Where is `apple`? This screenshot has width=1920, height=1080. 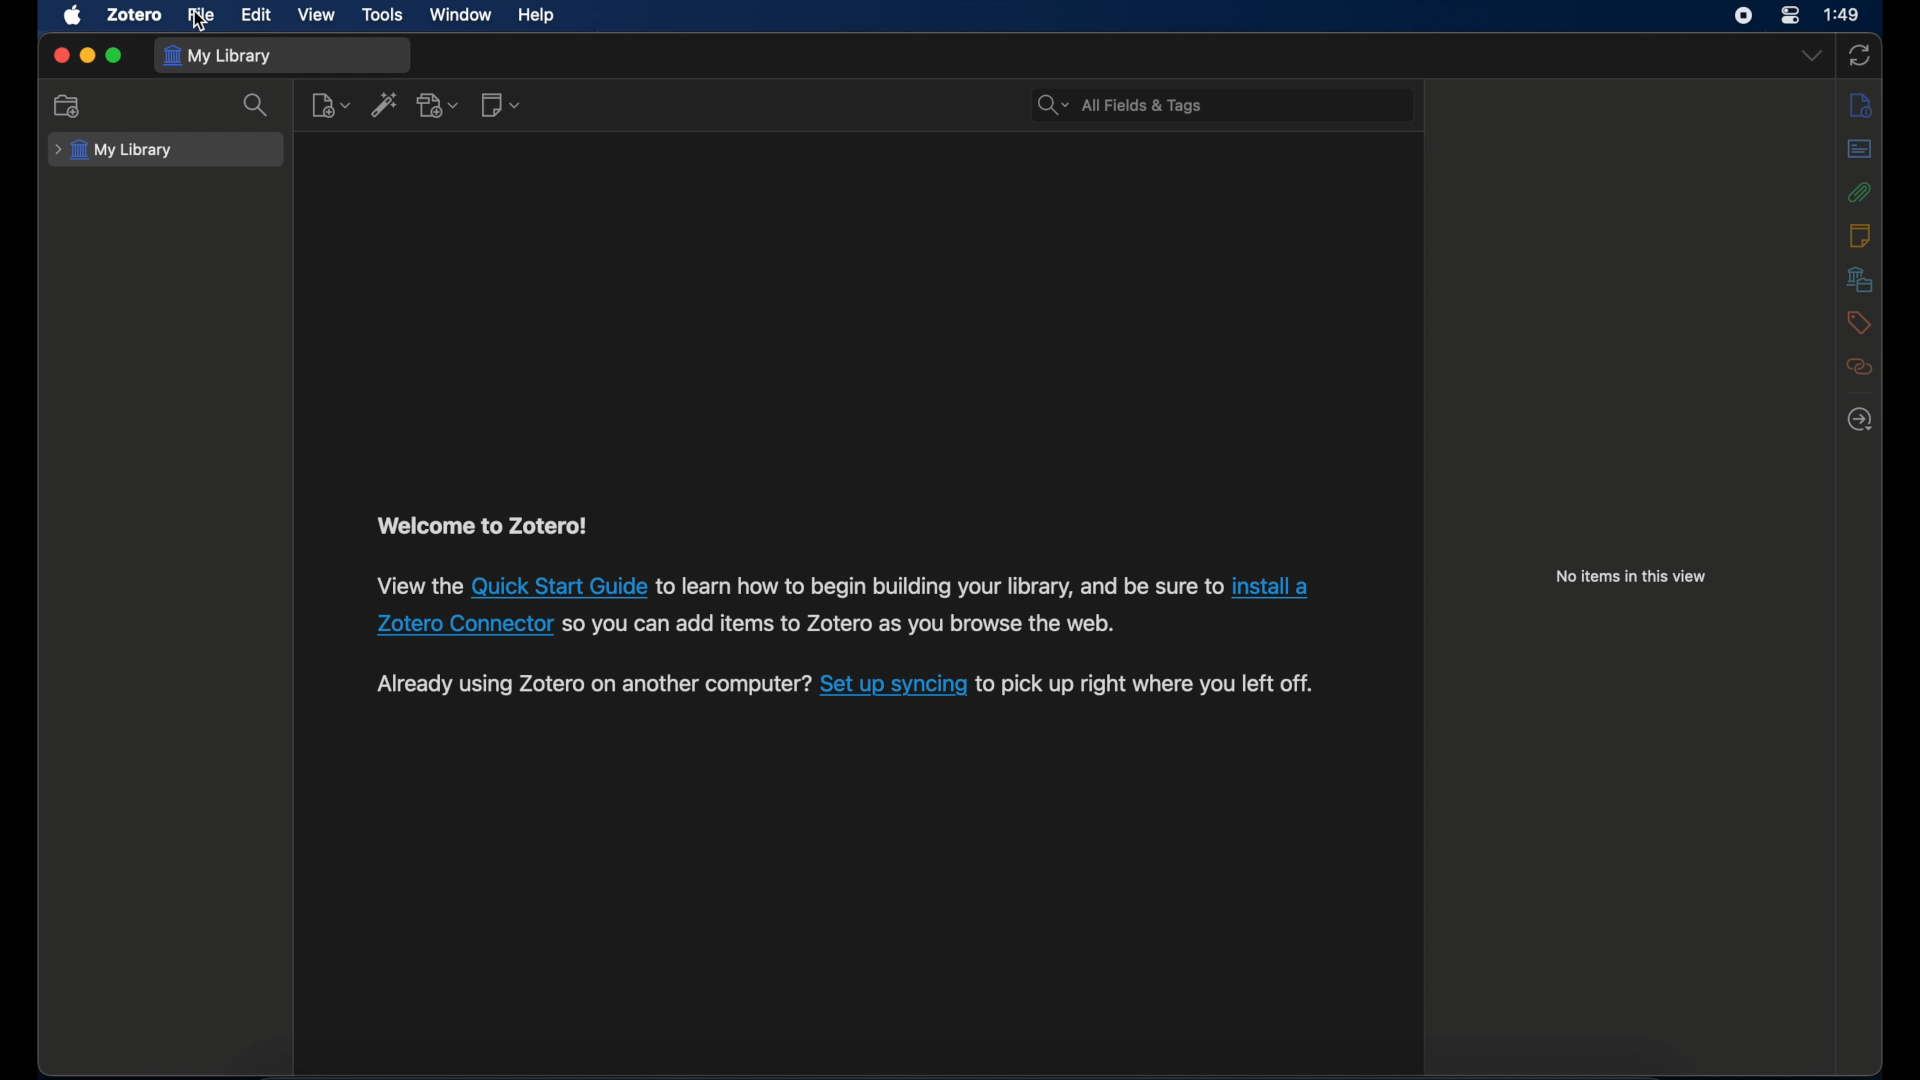 apple is located at coordinates (72, 16).